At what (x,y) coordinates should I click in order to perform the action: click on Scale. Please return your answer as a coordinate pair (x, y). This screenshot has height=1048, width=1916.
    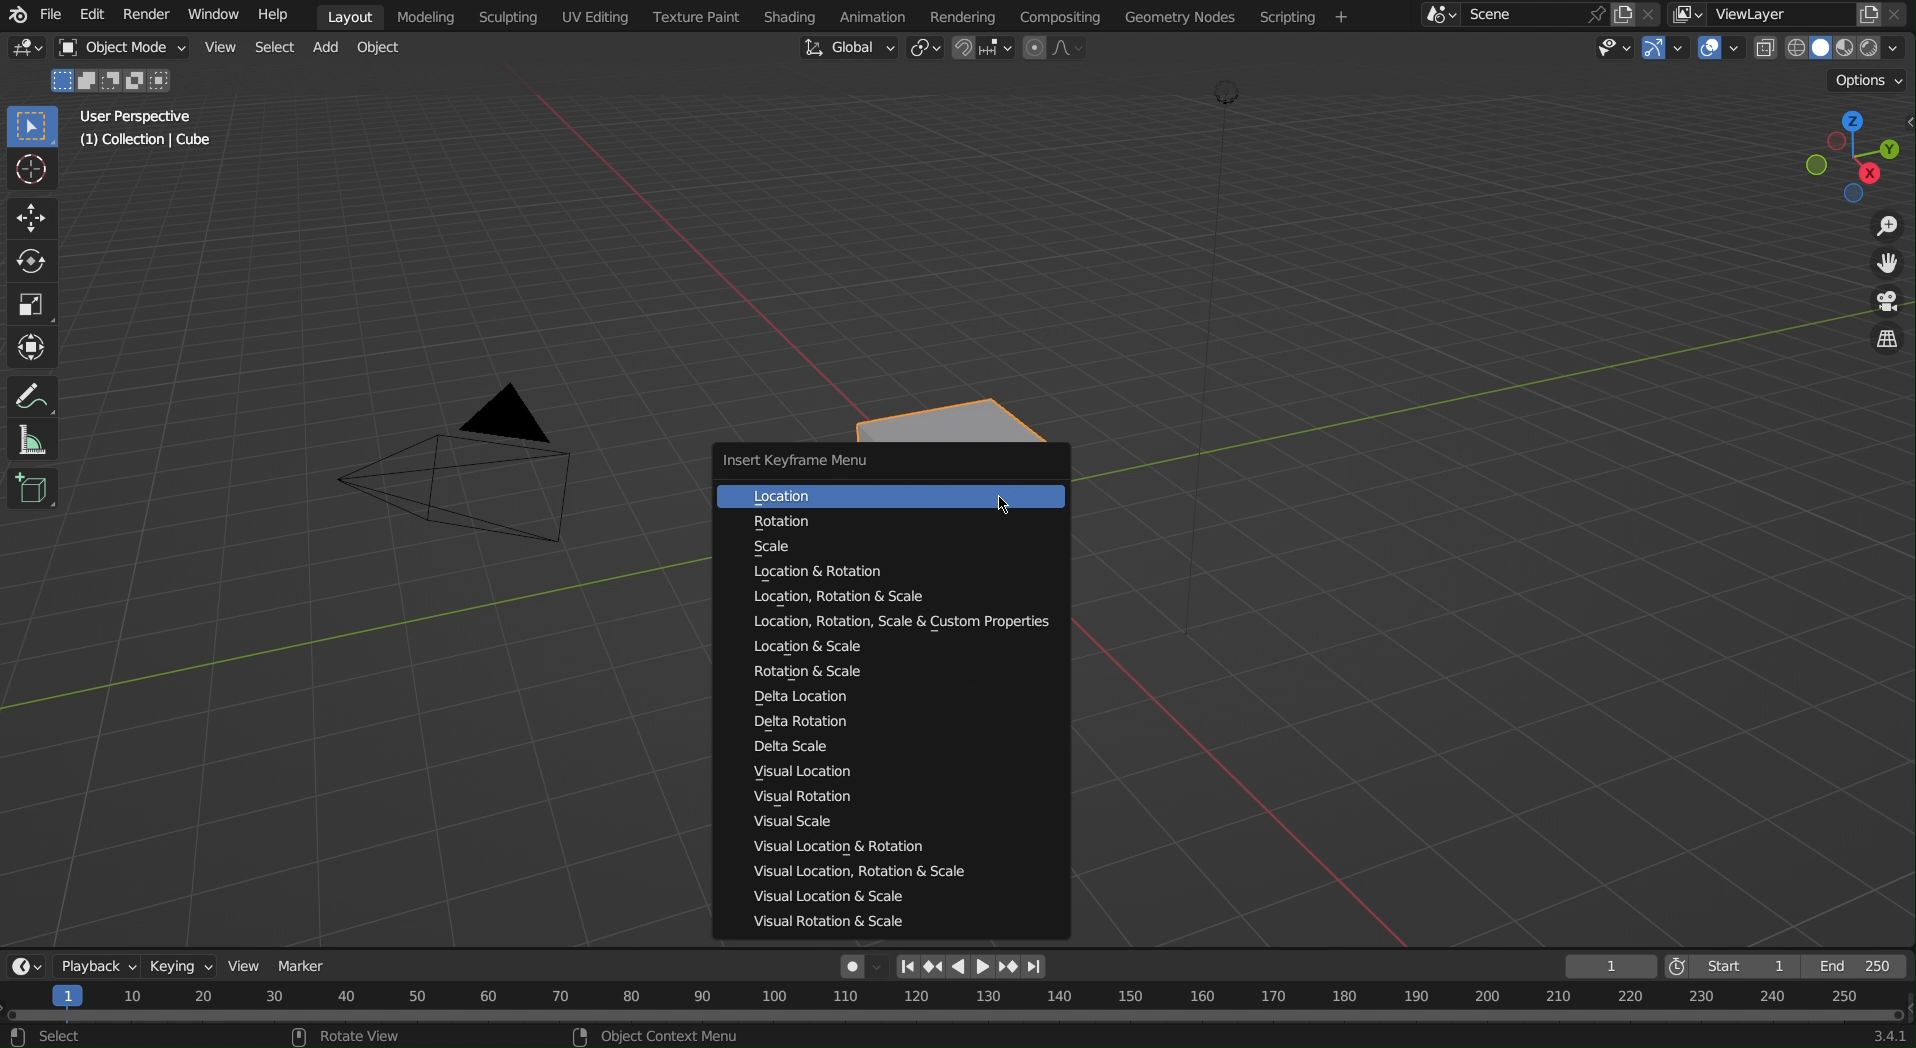
    Looking at the image, I should click on (825, 548).